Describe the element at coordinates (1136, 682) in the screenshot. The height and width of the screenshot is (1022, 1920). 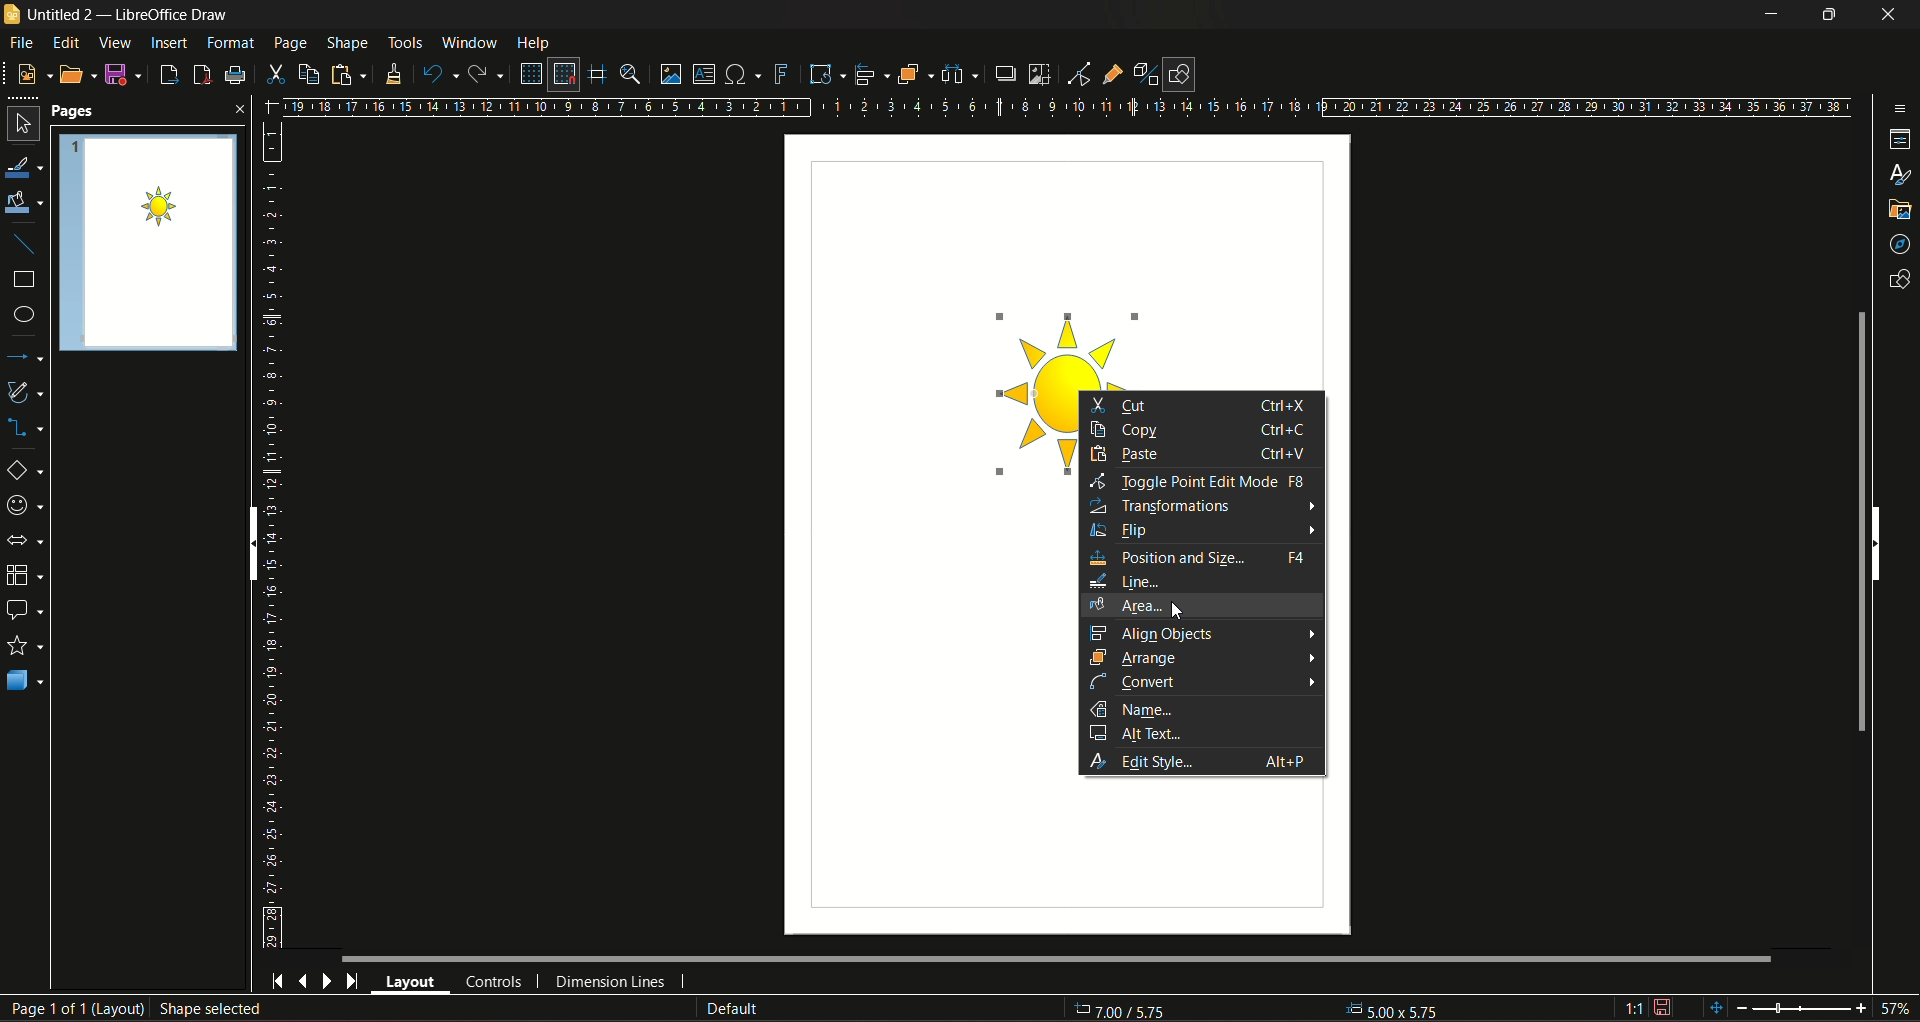
I see `convert` at that location.